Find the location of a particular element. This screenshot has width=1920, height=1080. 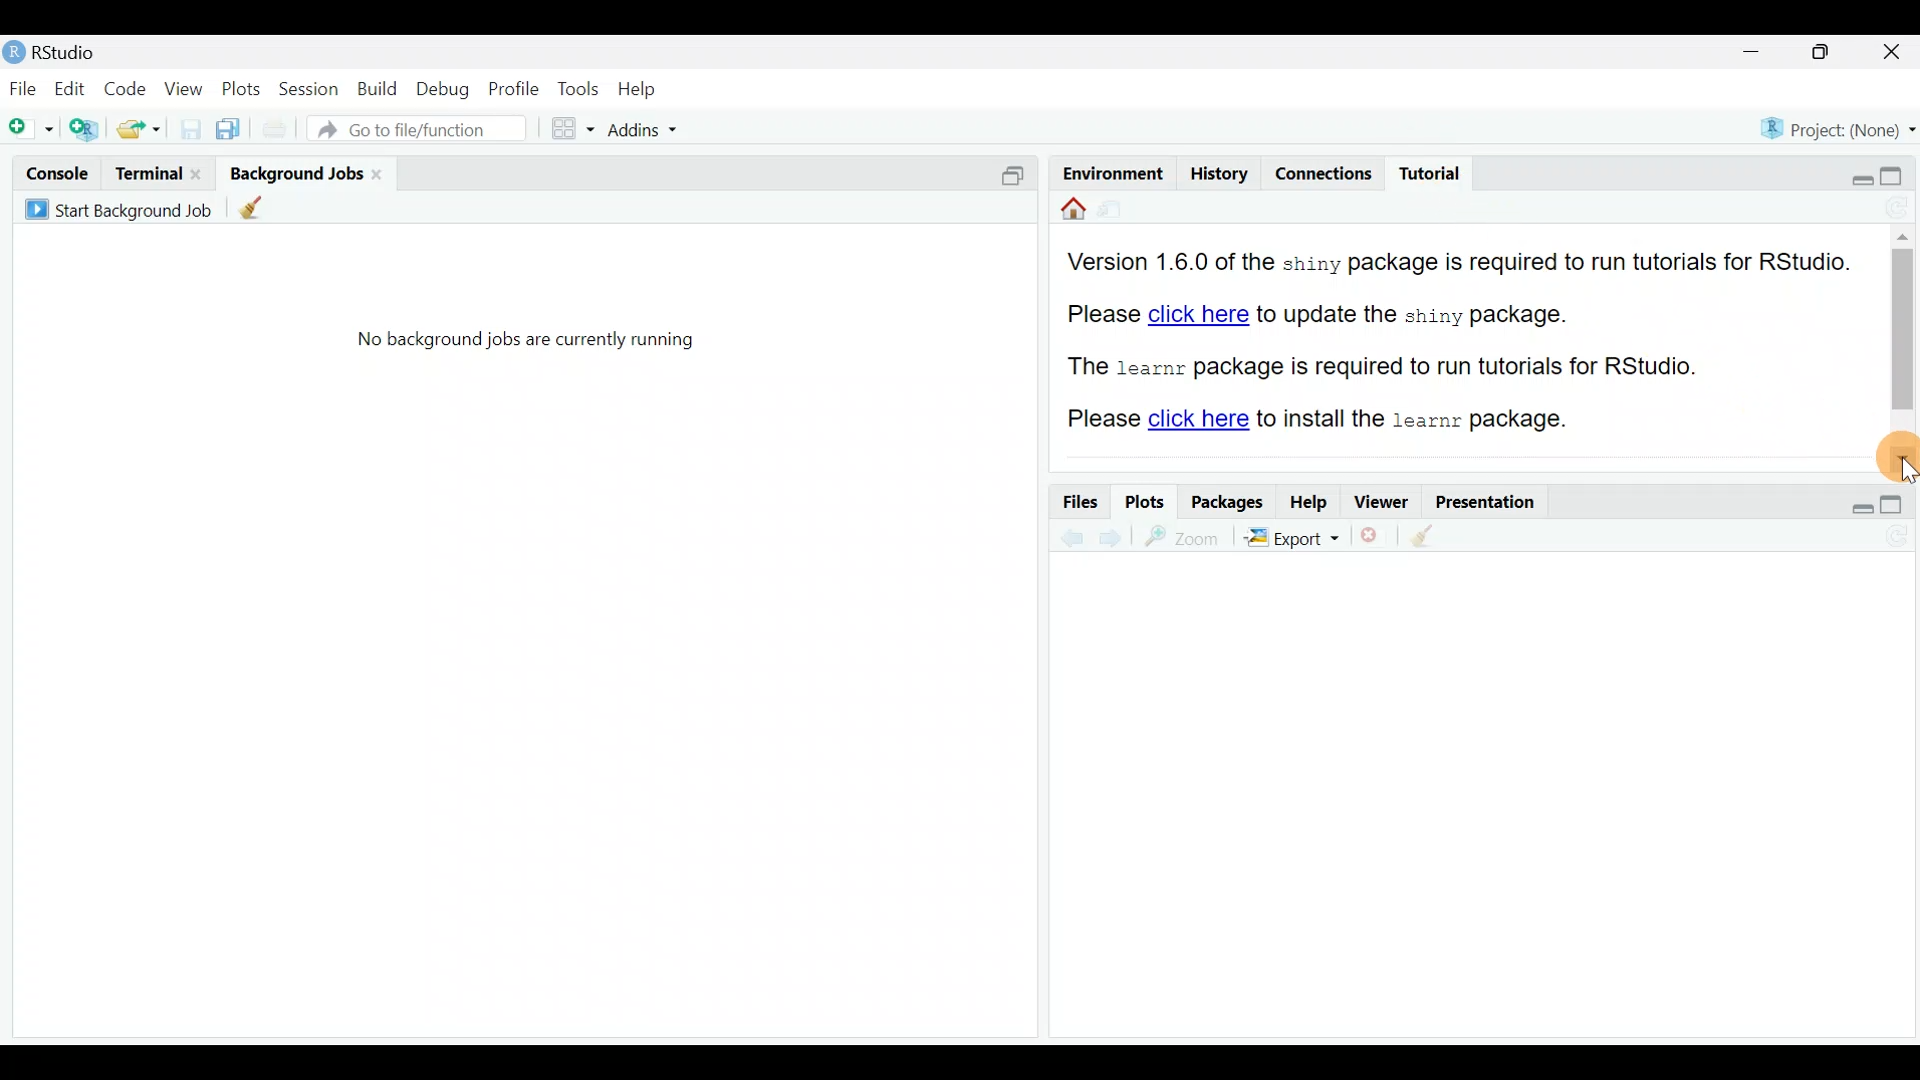

Connections is located at coordinates (1331, 172).